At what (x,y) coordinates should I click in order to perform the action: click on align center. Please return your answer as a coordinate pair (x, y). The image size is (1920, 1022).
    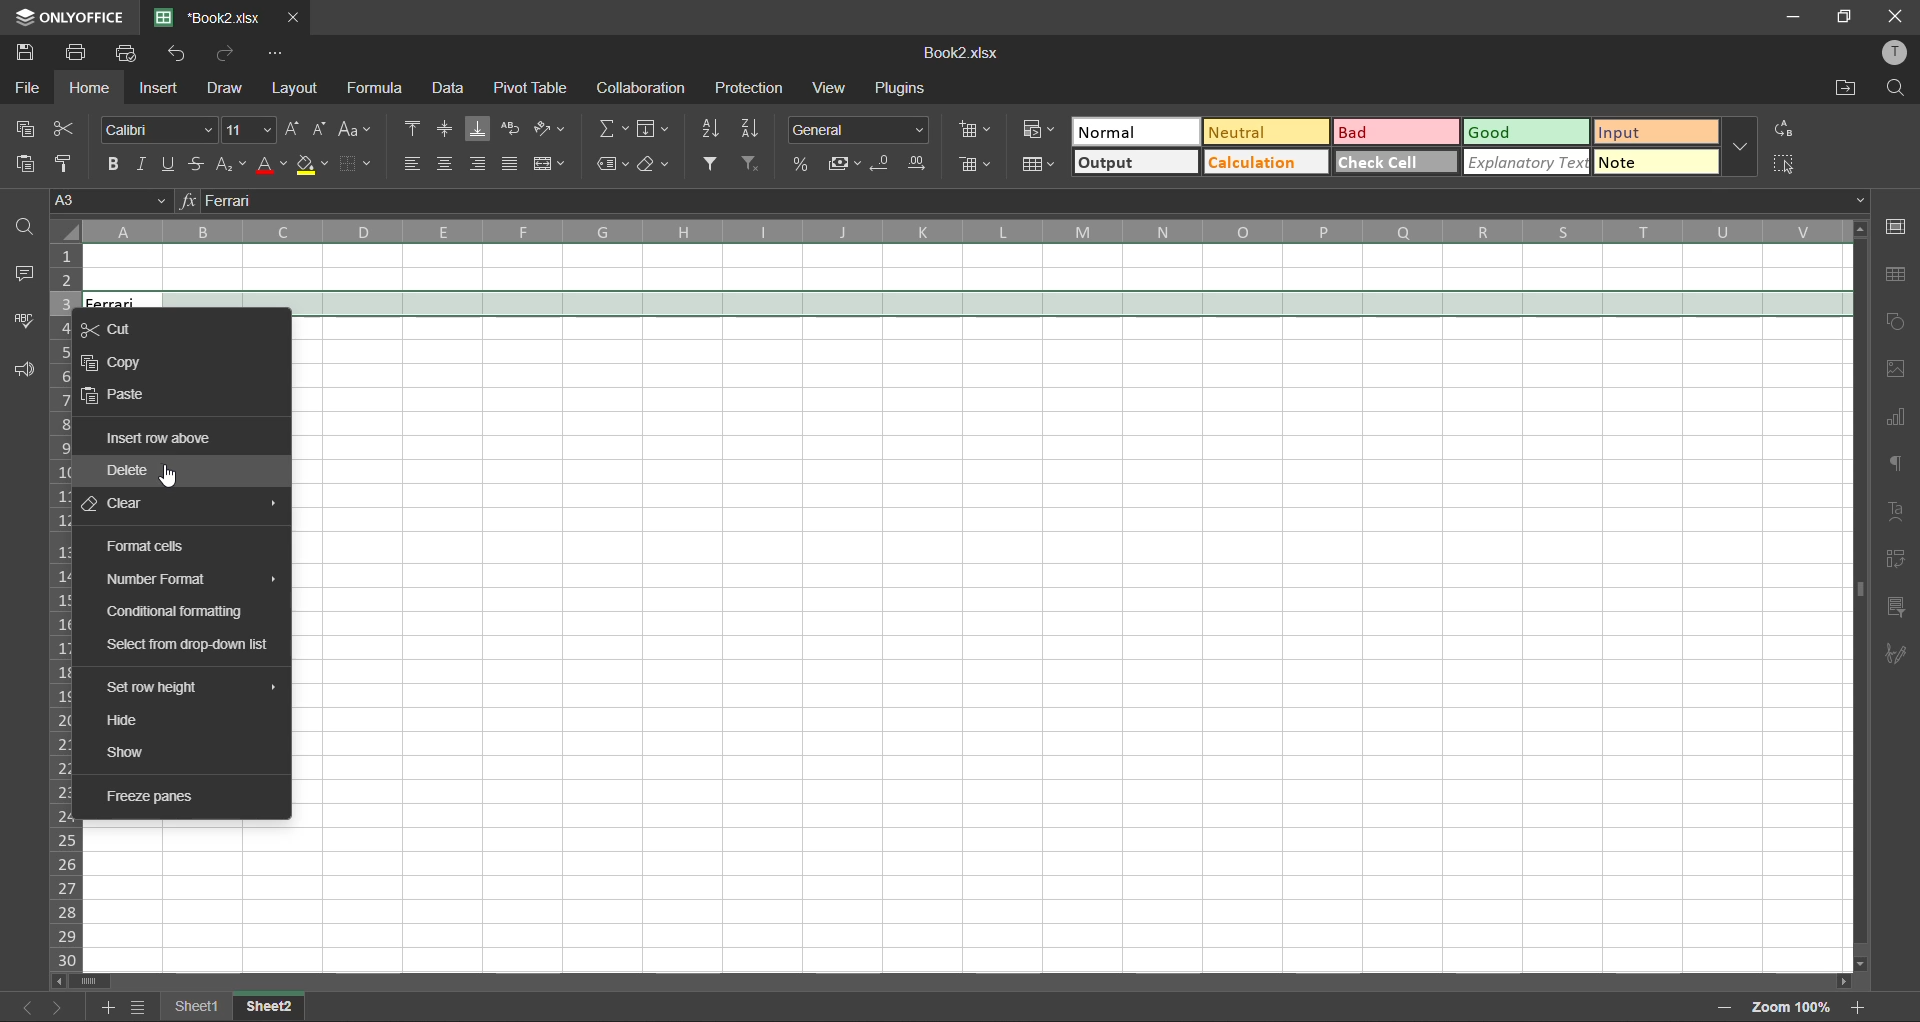
    Looking at the image, I should click on (446, 163).